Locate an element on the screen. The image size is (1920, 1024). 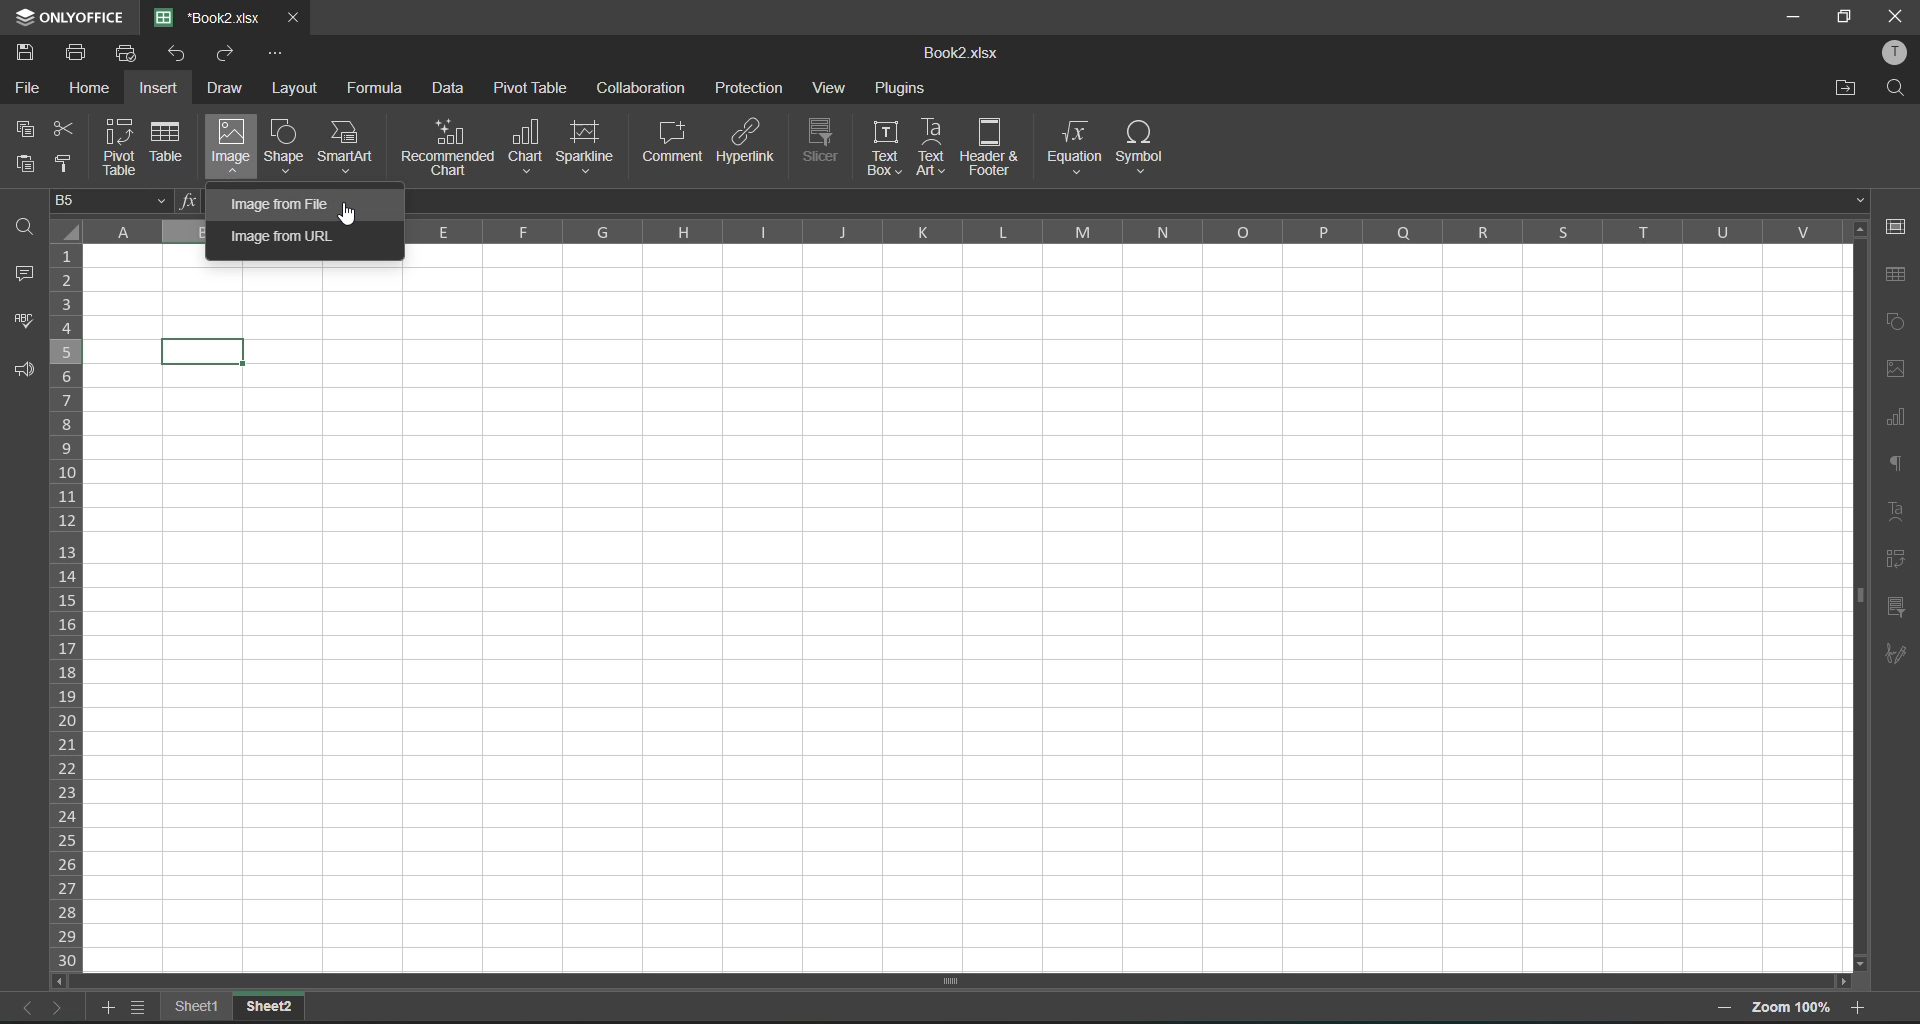
column names is located at coordinates (1117, 235).